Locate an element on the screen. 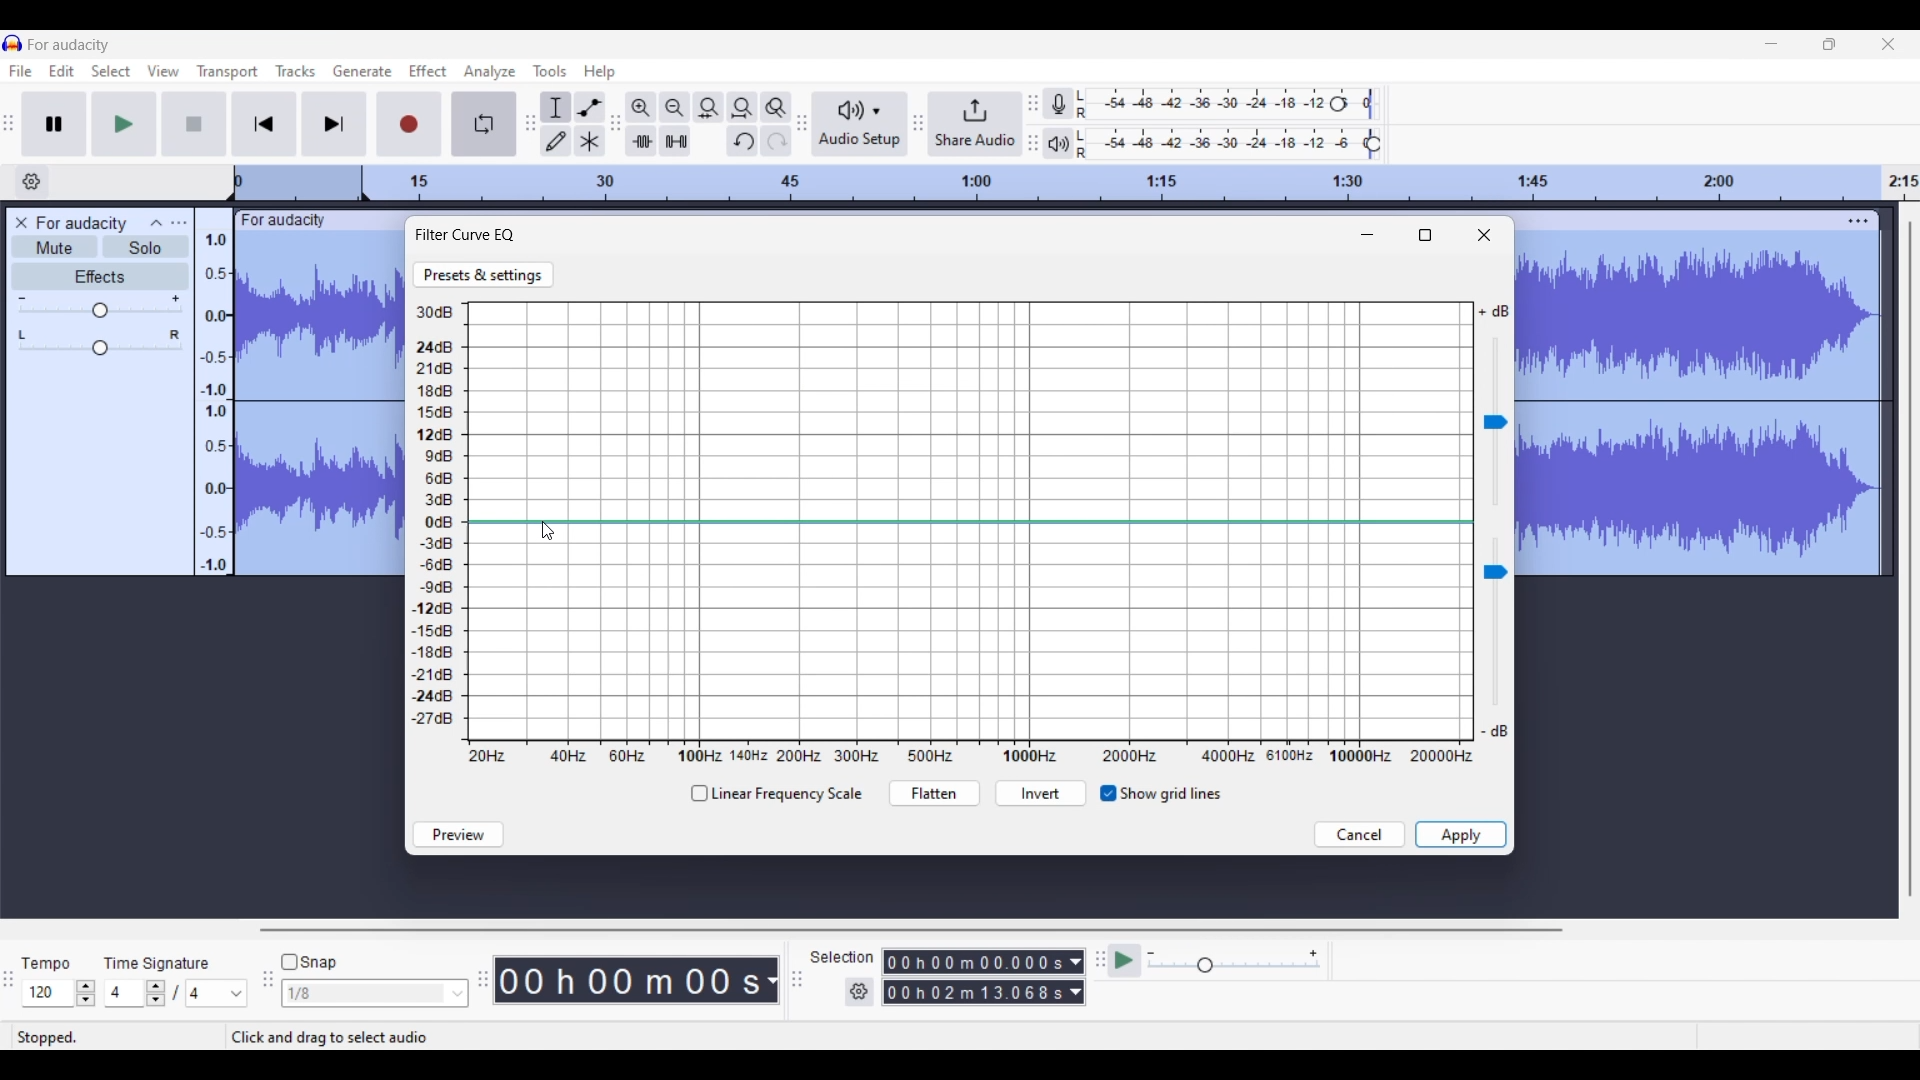 The width and height of the screenshot is (1920, 1080). Toggle for linear frequency scale is located at coordinates (775, 794).